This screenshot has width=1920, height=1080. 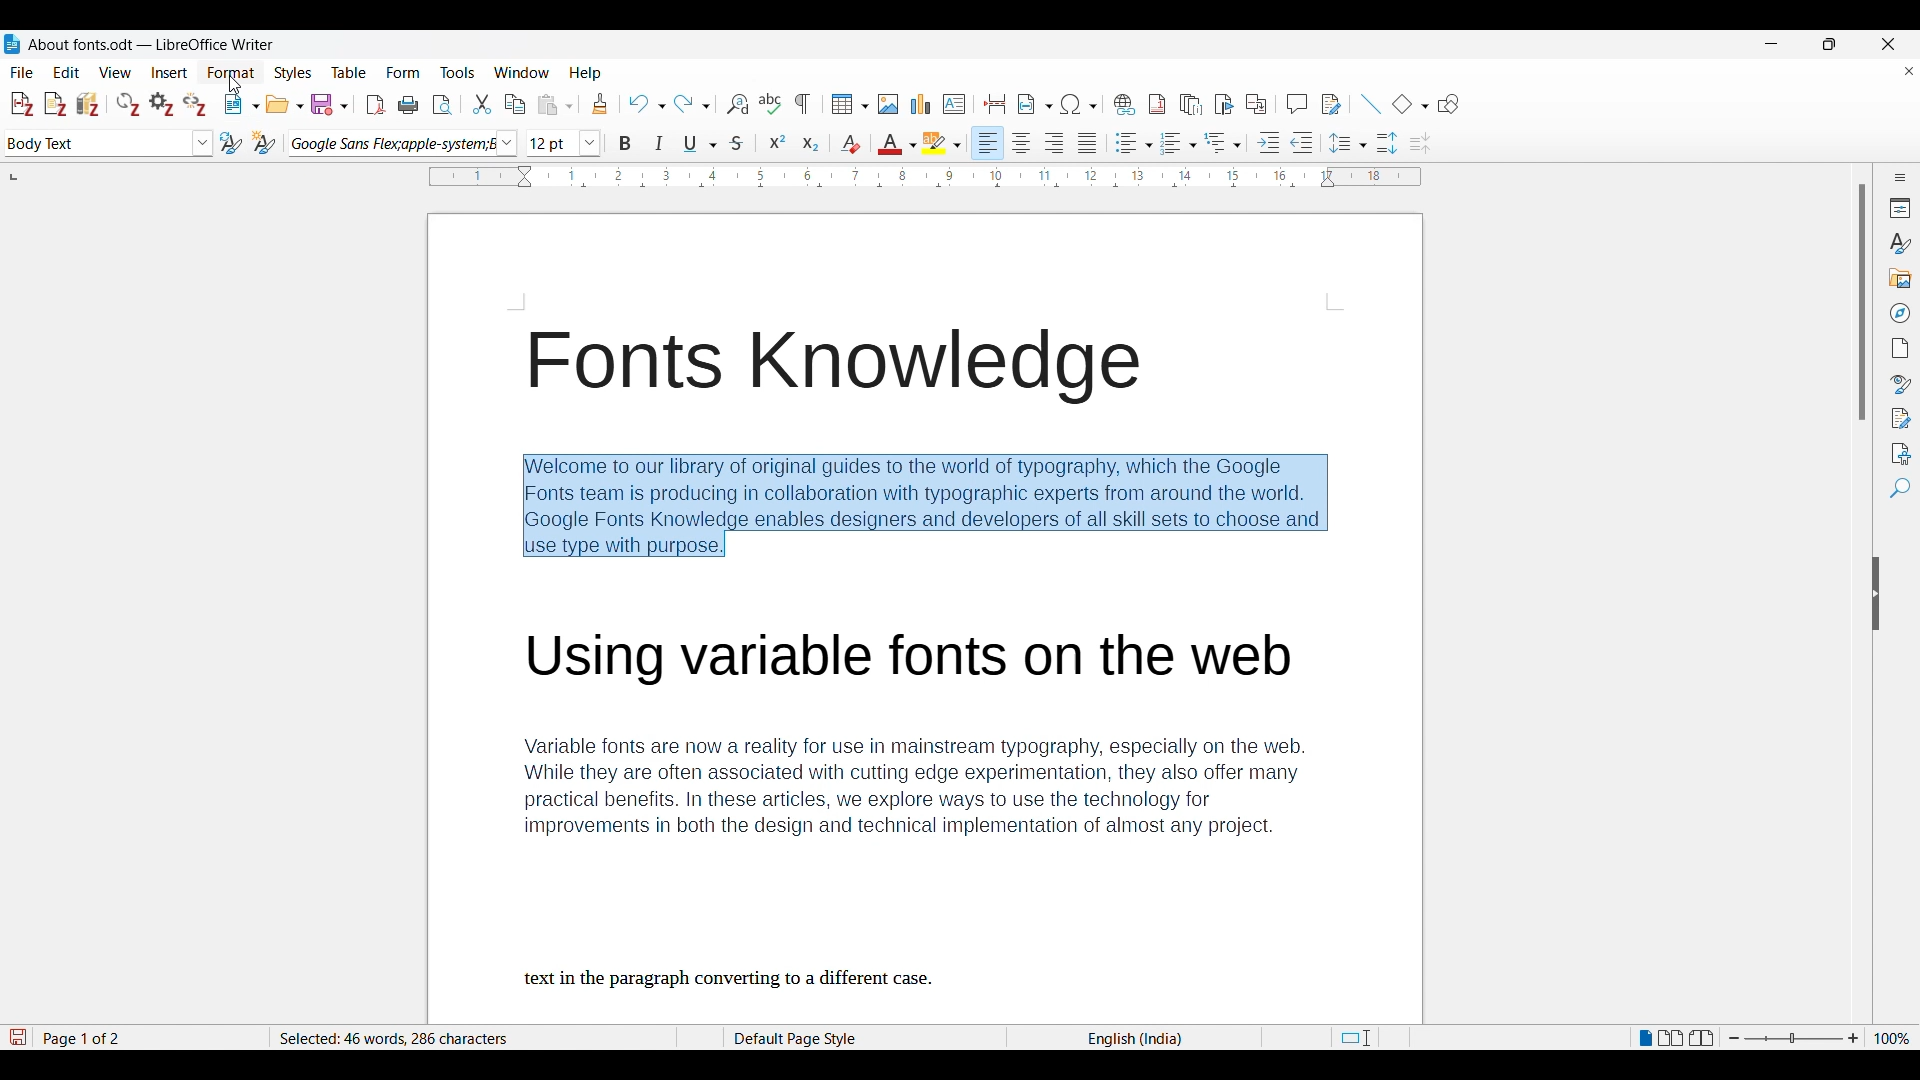 What do you see at coordinates (700, 144) in the screenshot?
I see `Underline options` at bounding box center [700, 144].